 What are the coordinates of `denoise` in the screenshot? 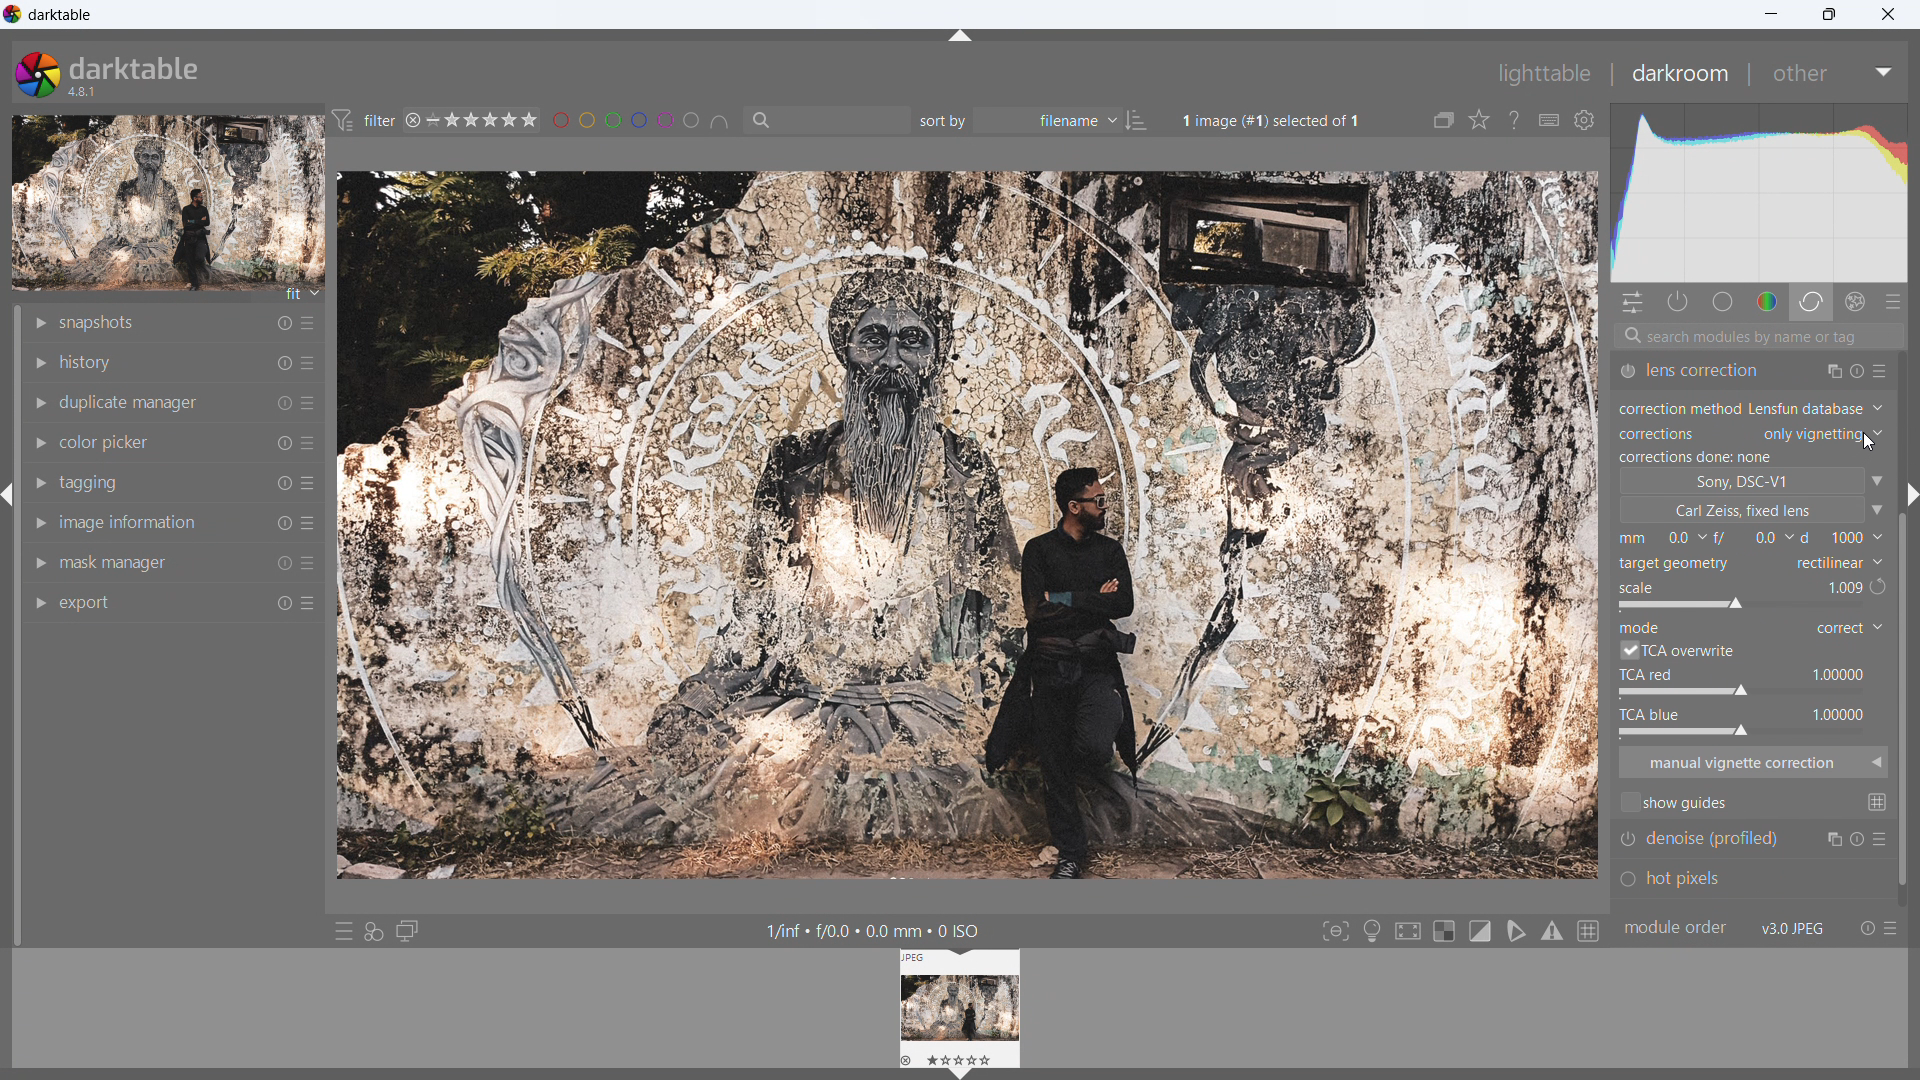 It's located at (1753, 841).